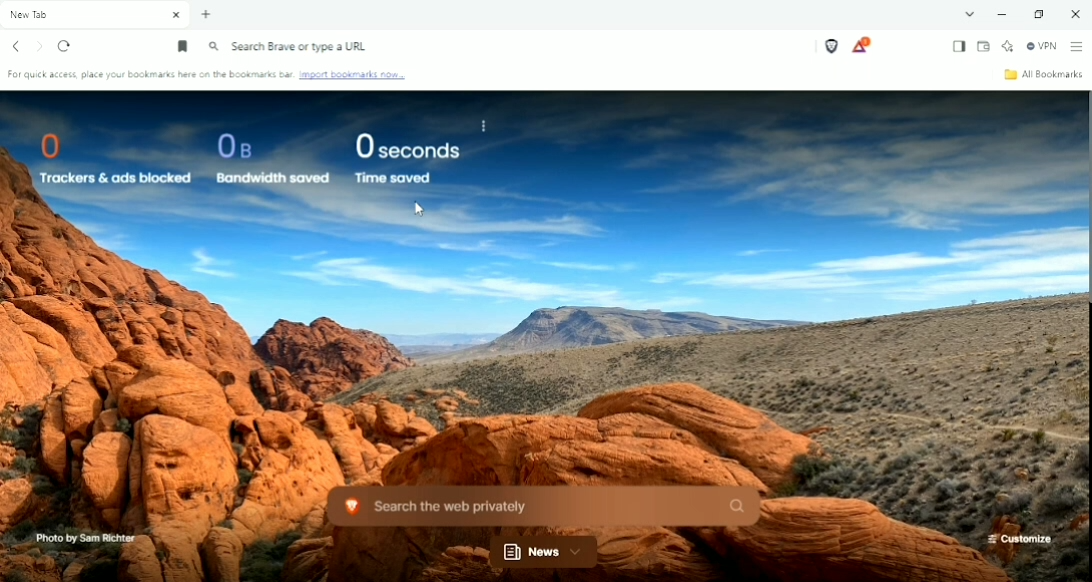  I want to click on Search tabs, so click(970, 14).